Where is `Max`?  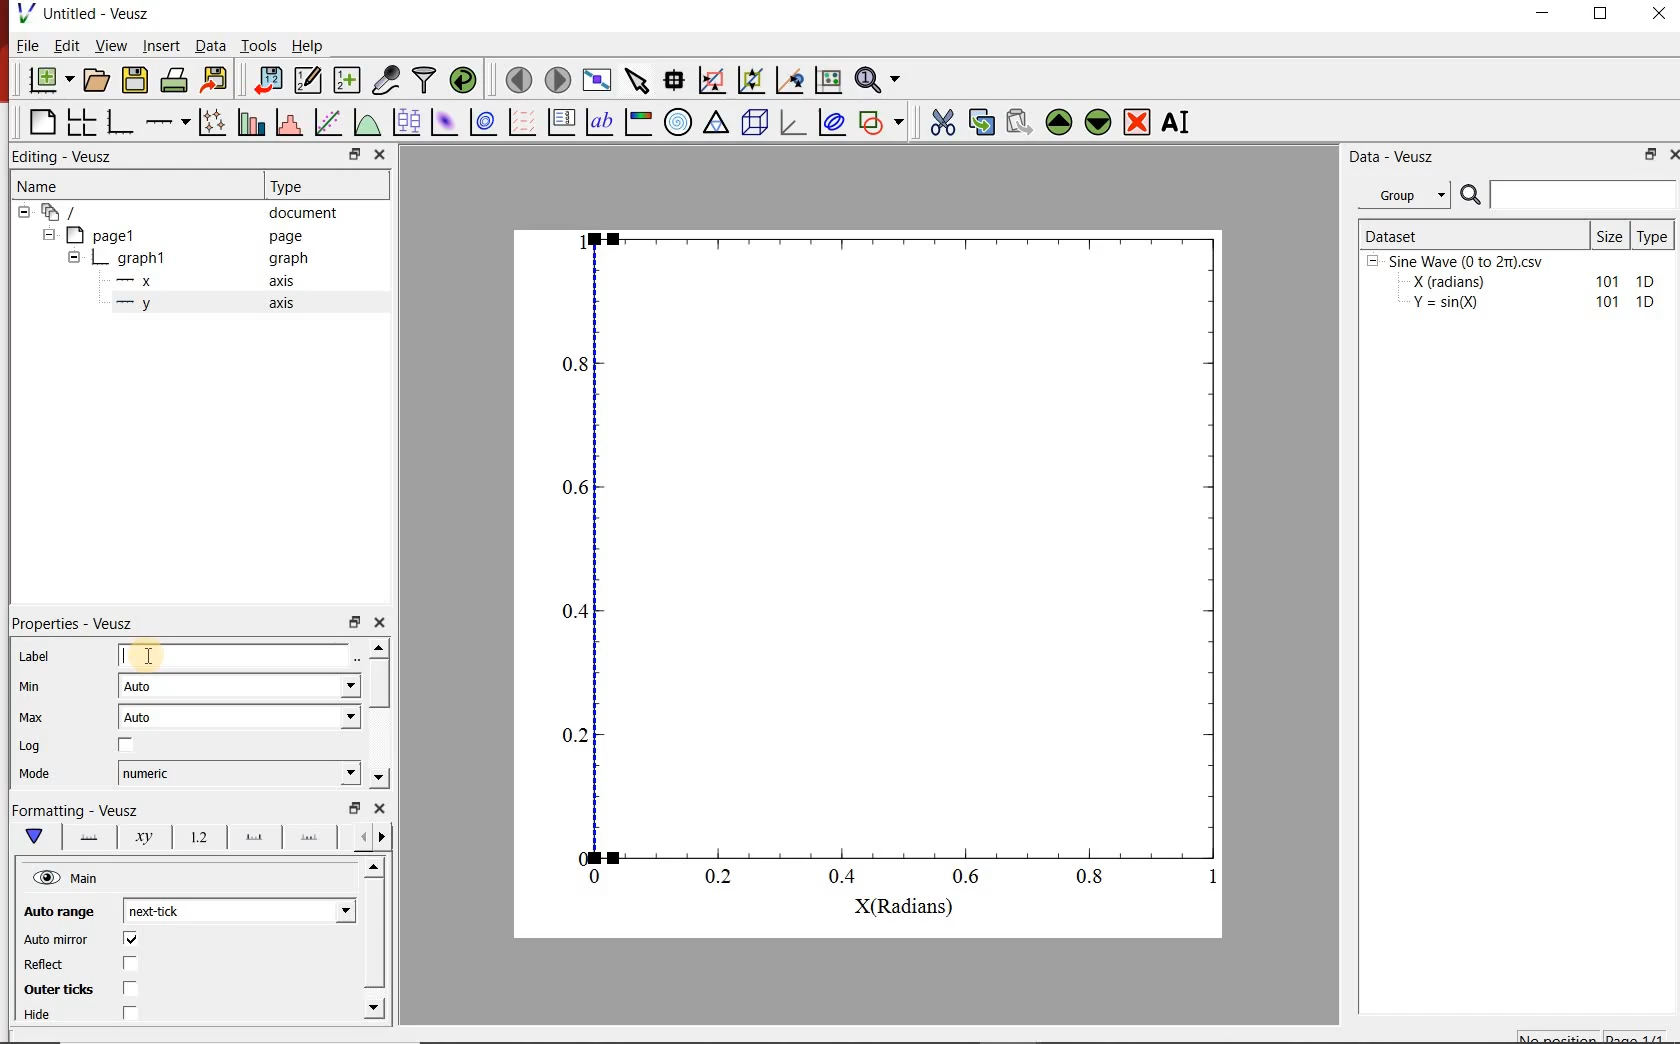
Max is located at coordinates (32, 717).